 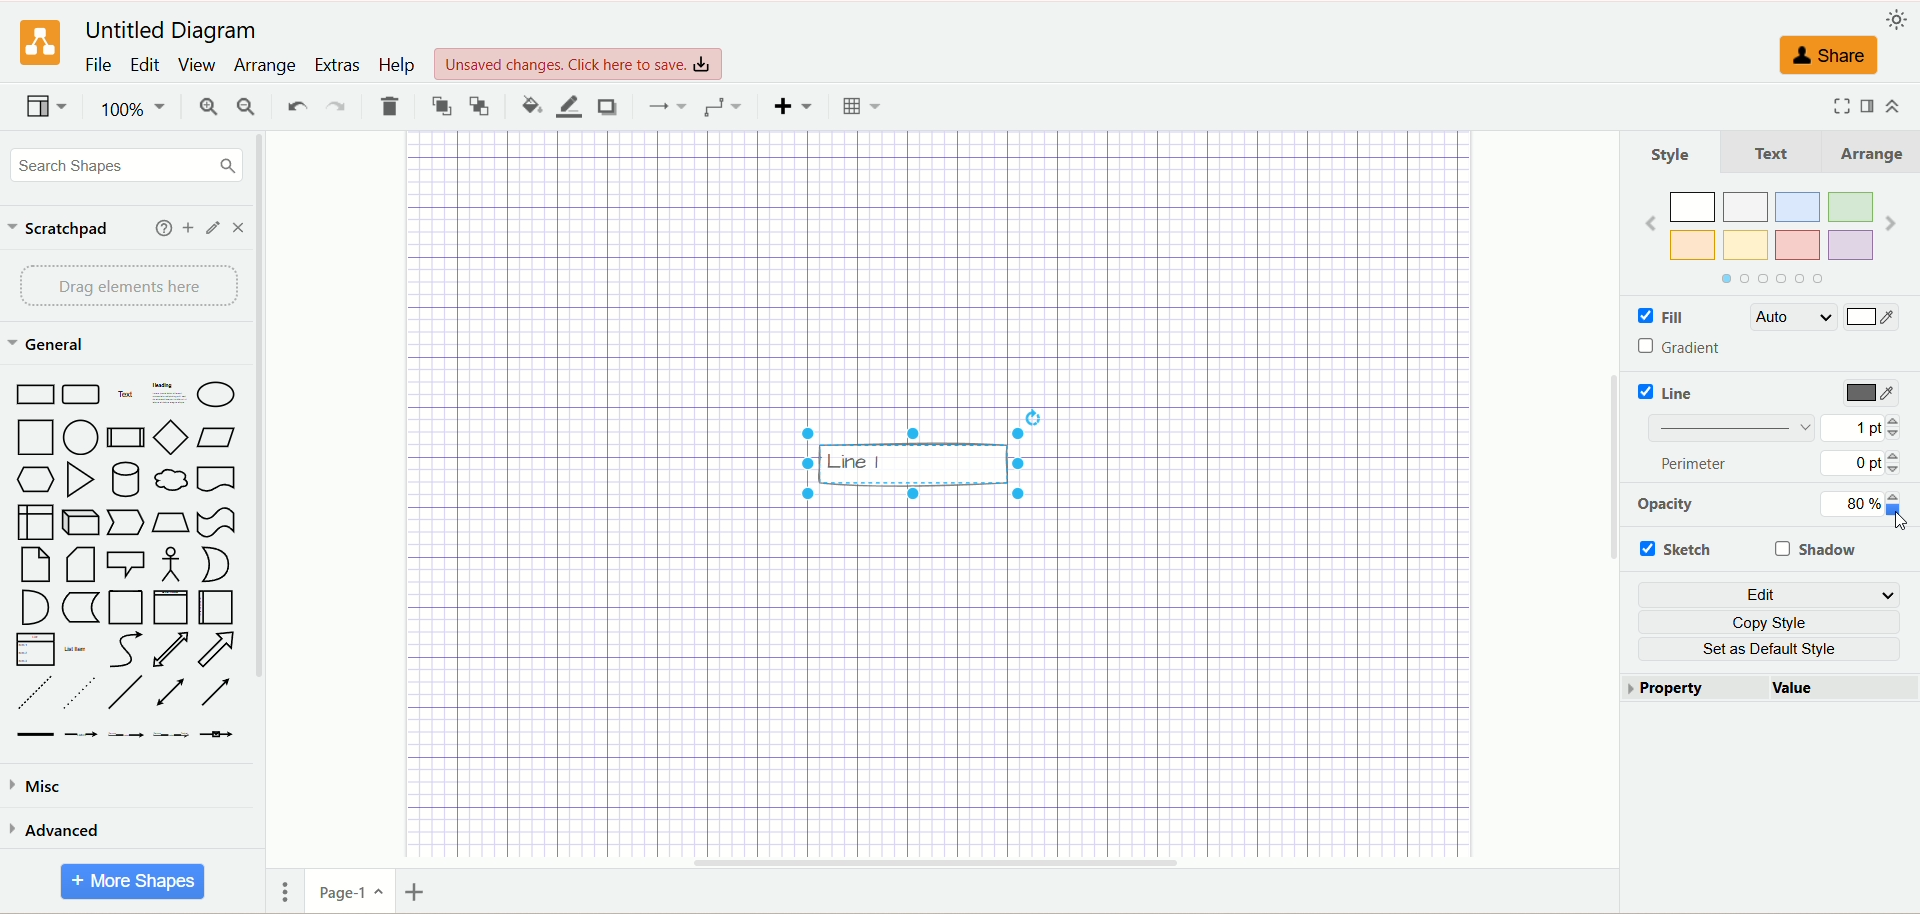 What do you see at coordinates (172, 31) in the screenshot?
I see `United Diagram` at bounding box center [172, 31].